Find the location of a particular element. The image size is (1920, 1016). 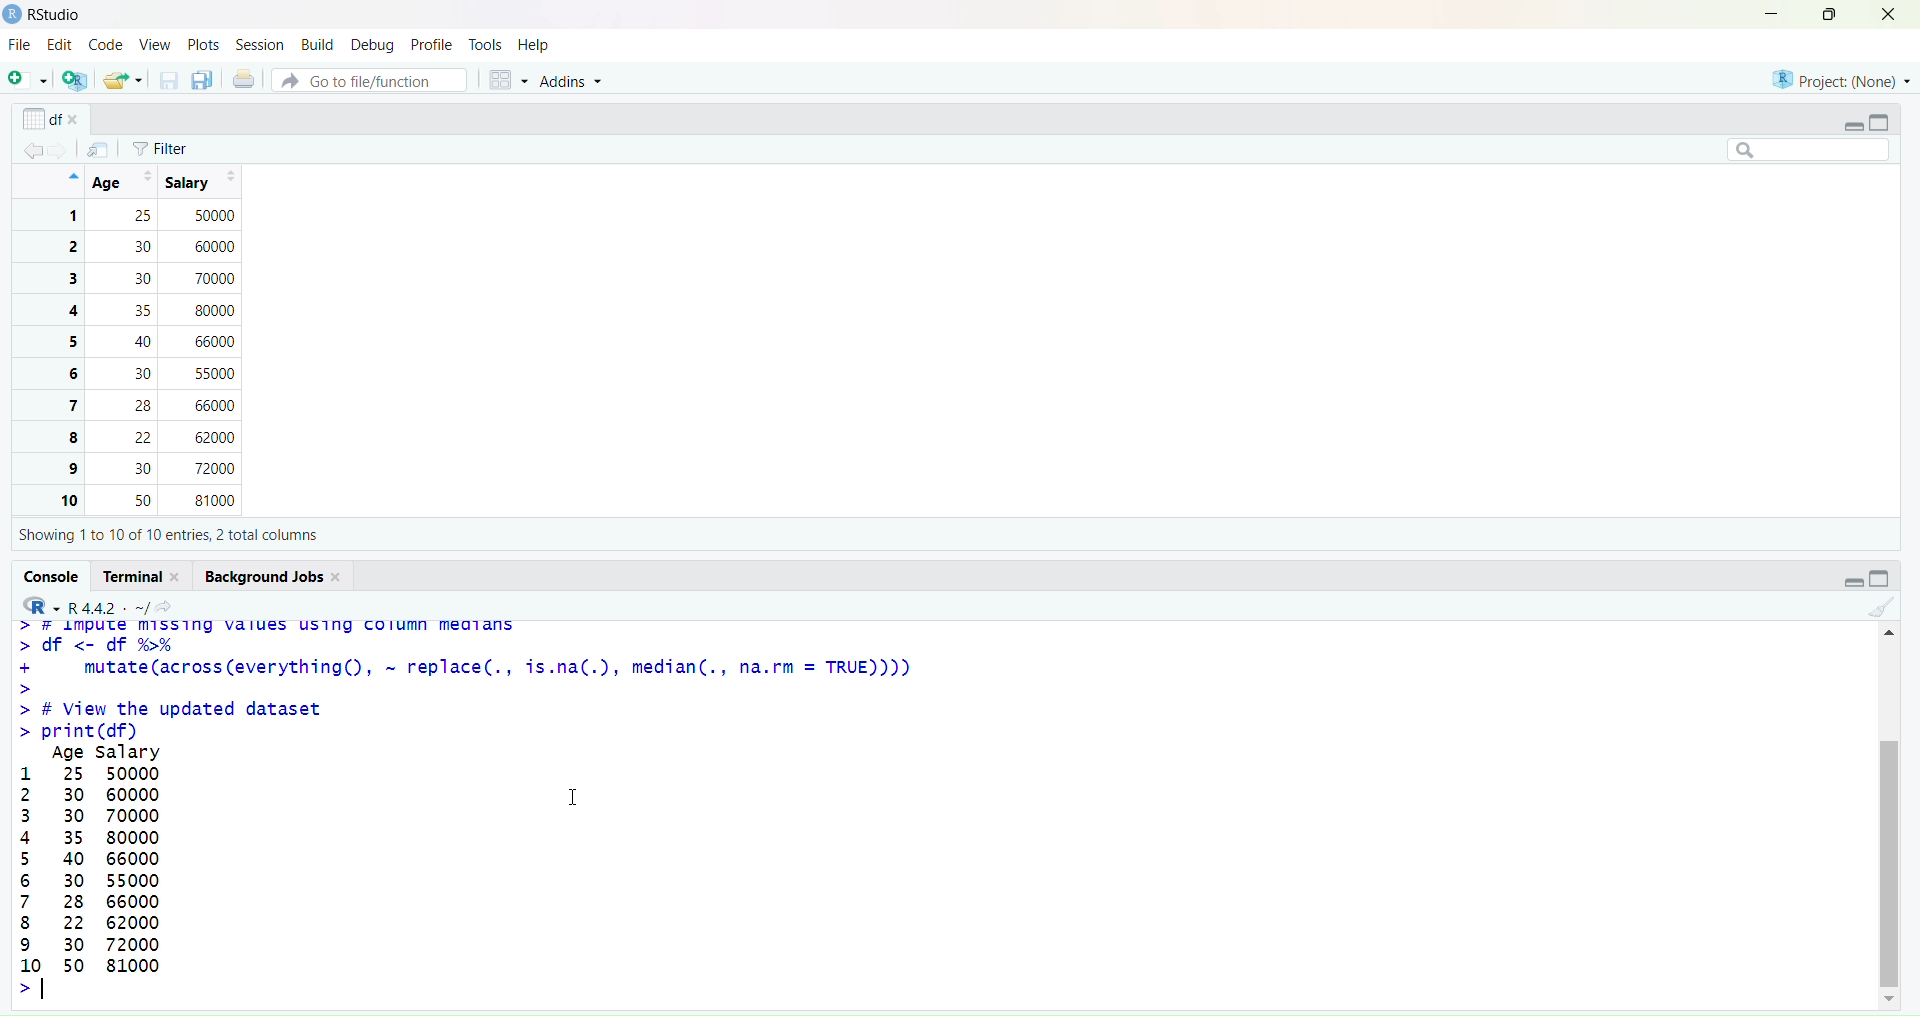

Rstudio is located at coordinates (44, 14).